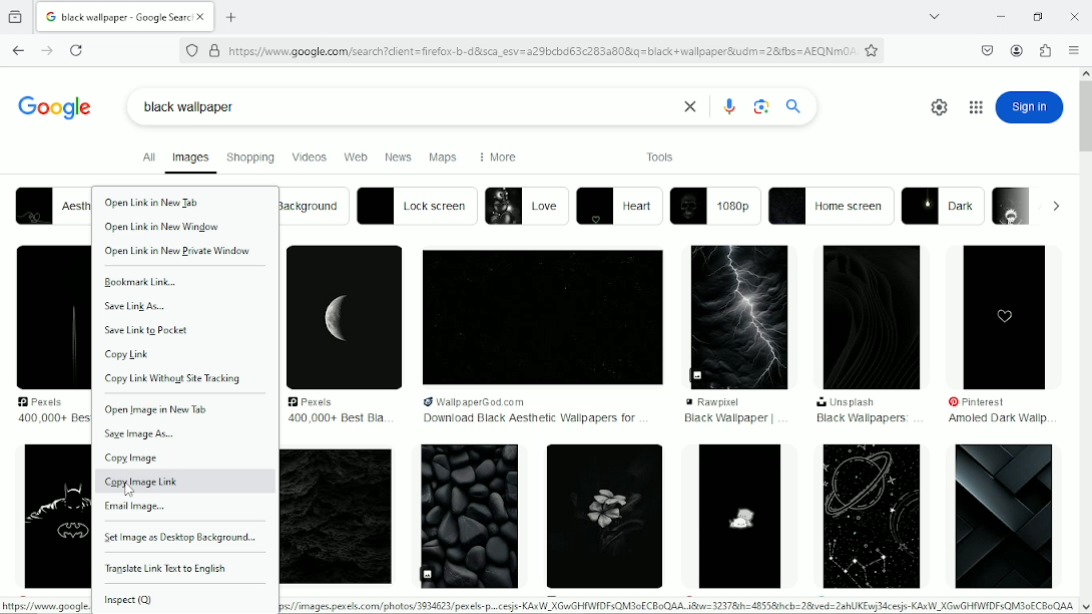 The image size is (1092, 614). What do you see at coordinates (178, 251) in the screenshot?
I see `open link in new private window` at bounding box center [178, 251].